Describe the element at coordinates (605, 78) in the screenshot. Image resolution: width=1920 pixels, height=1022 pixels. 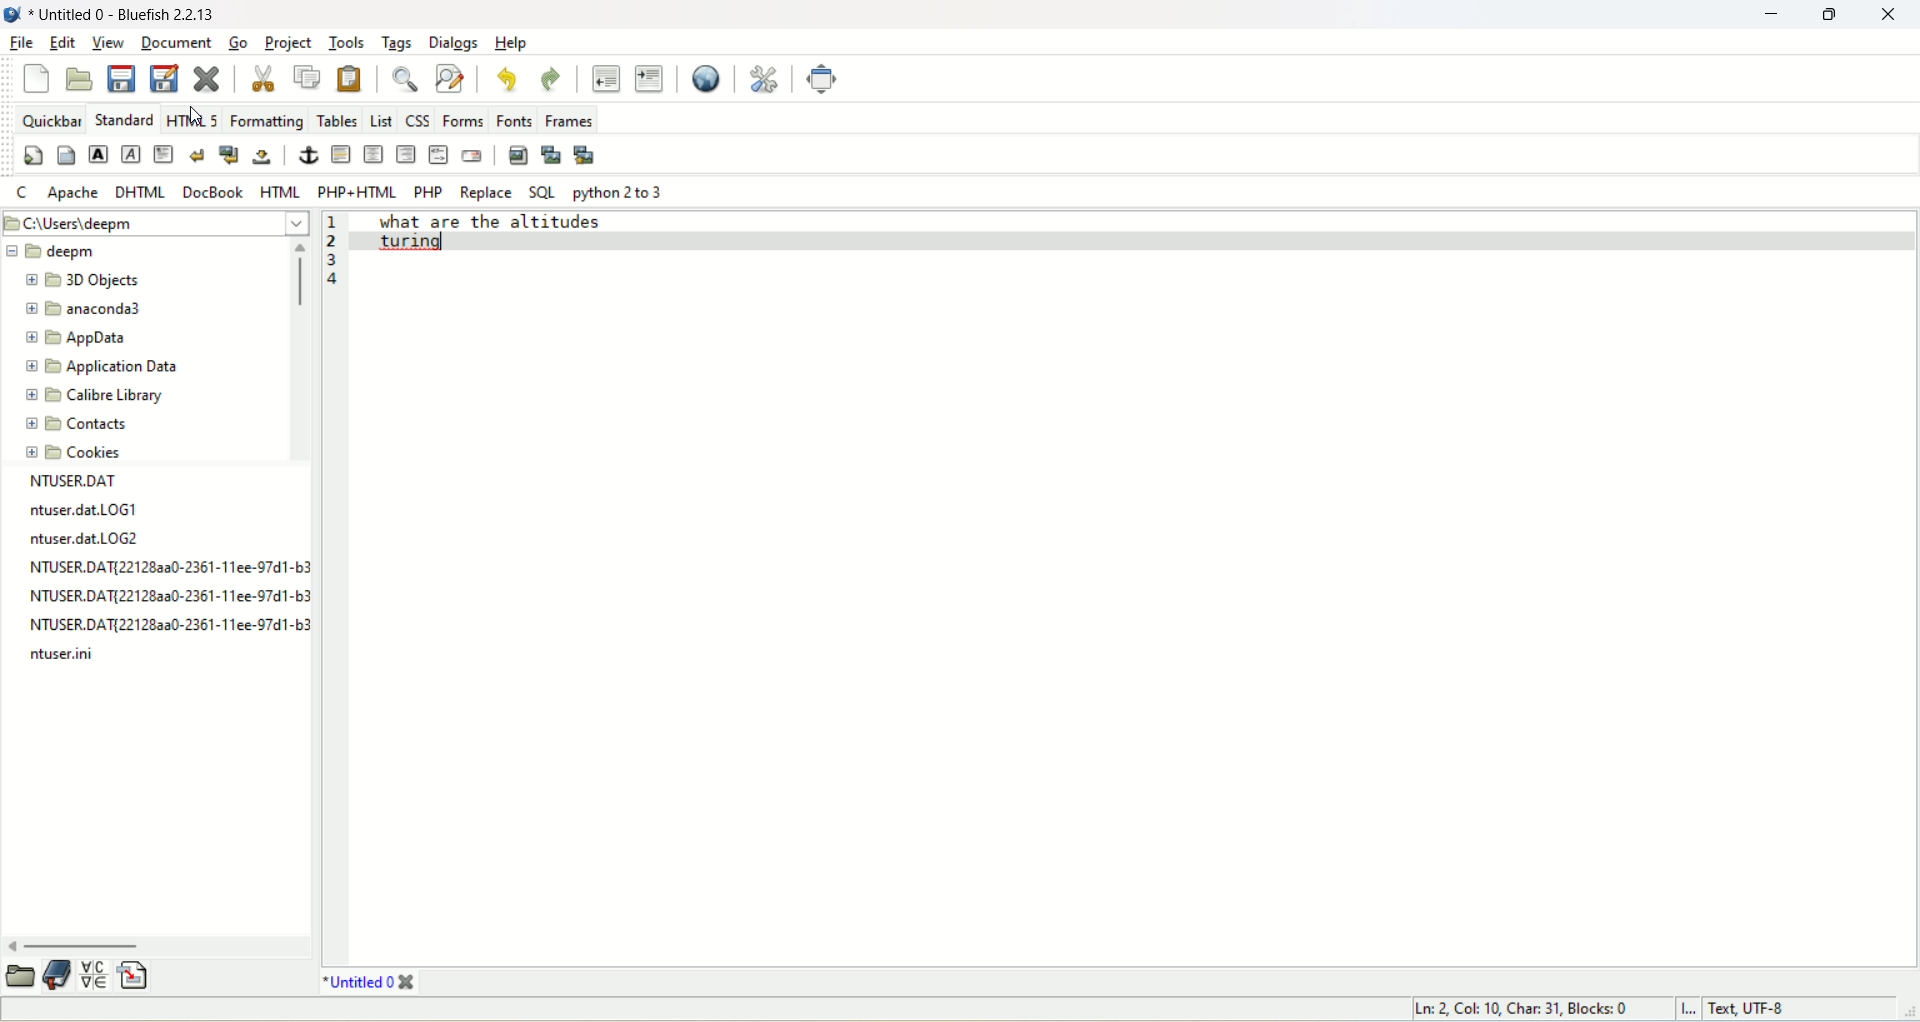
I see `unindent` at that location.